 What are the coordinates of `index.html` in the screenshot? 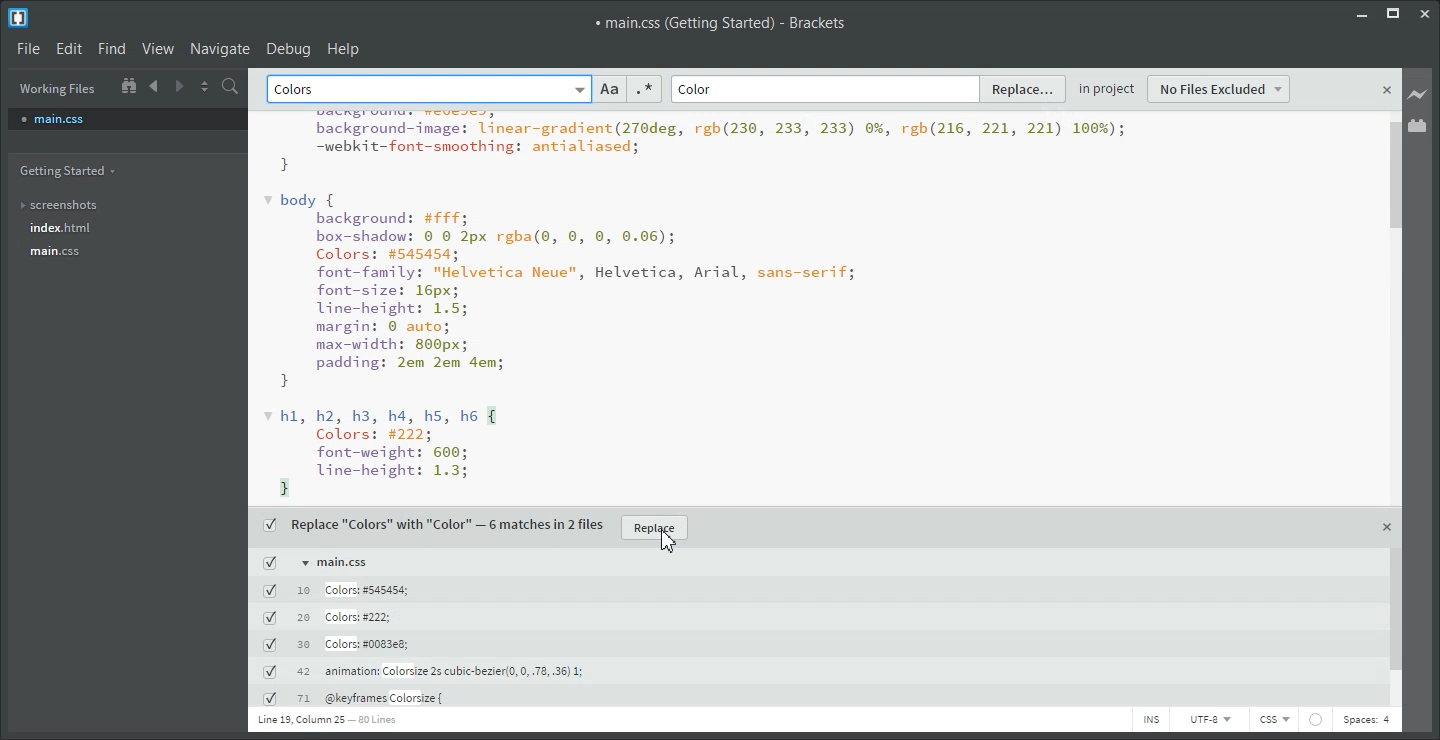 It's located at (71, 228).